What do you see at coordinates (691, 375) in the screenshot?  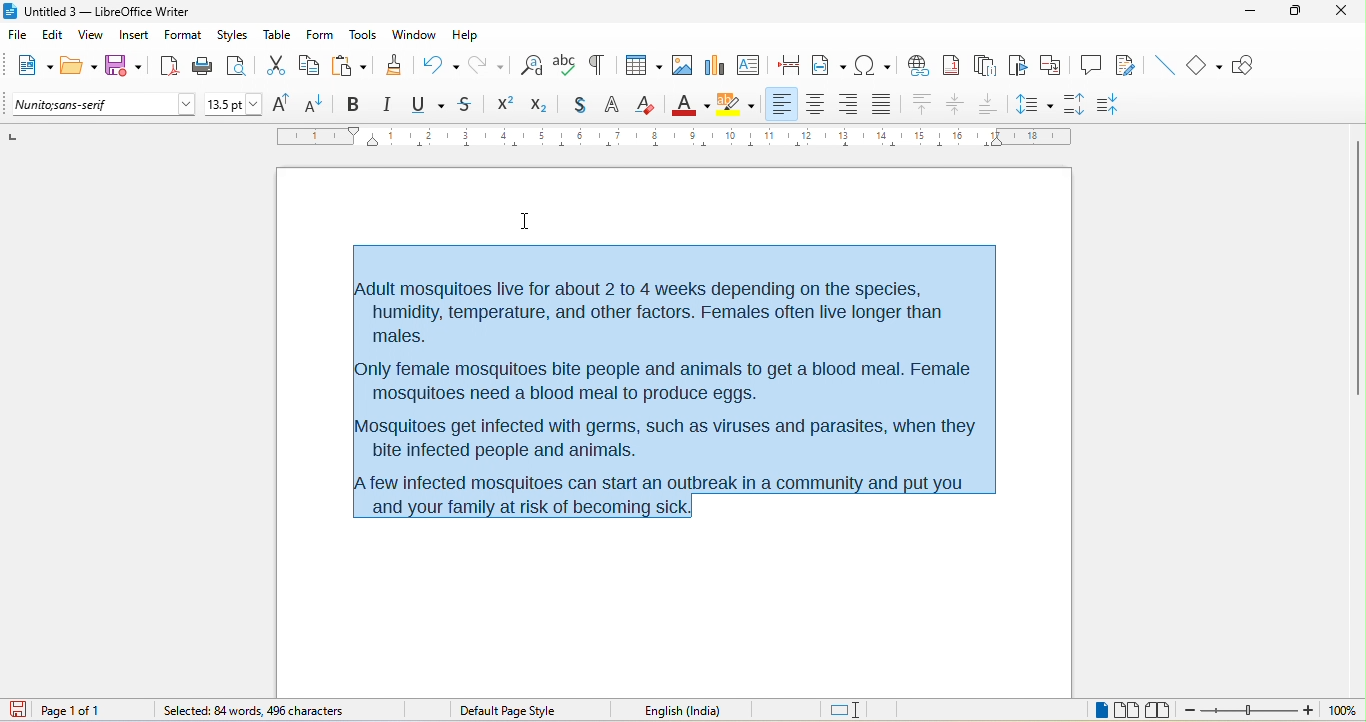 I see `Added a hanging indent to a paragraph` at bounding box center [691, 375].